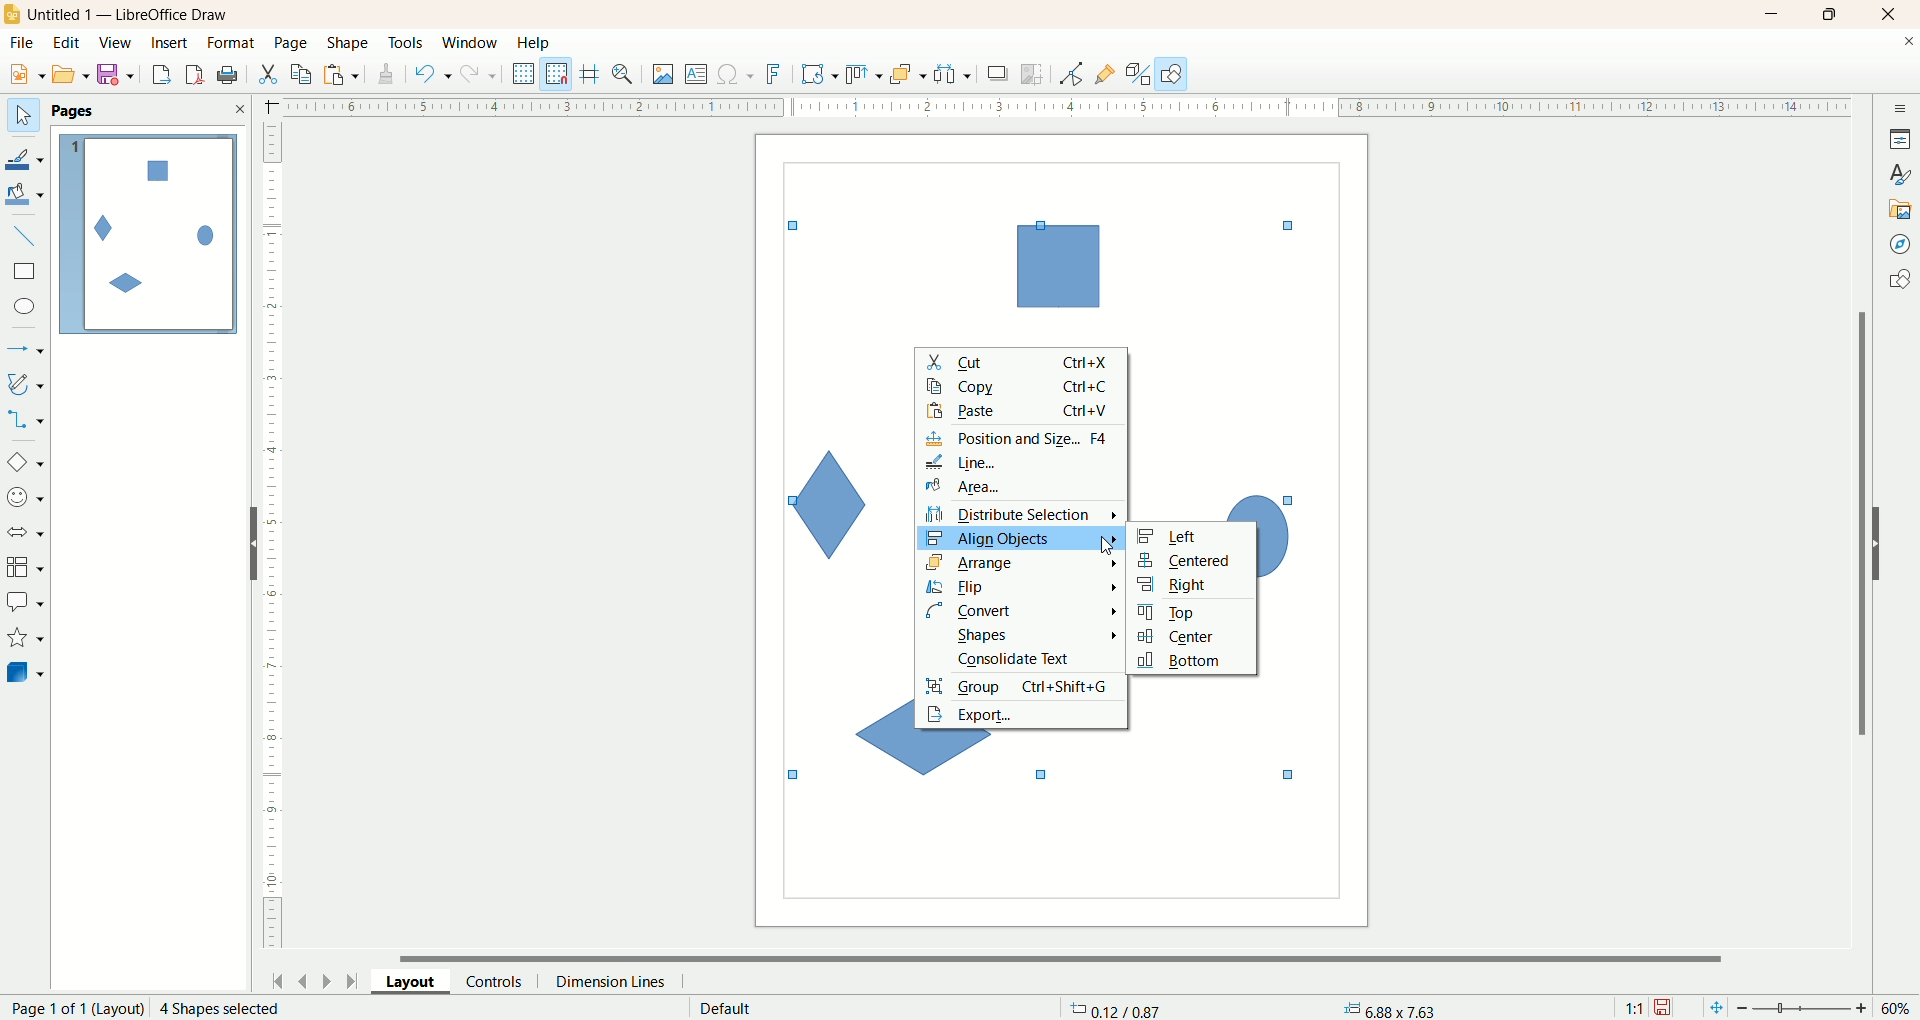 This screenshot has height=1020, width=1920. I want to click on rectangle, so click(27, 272).